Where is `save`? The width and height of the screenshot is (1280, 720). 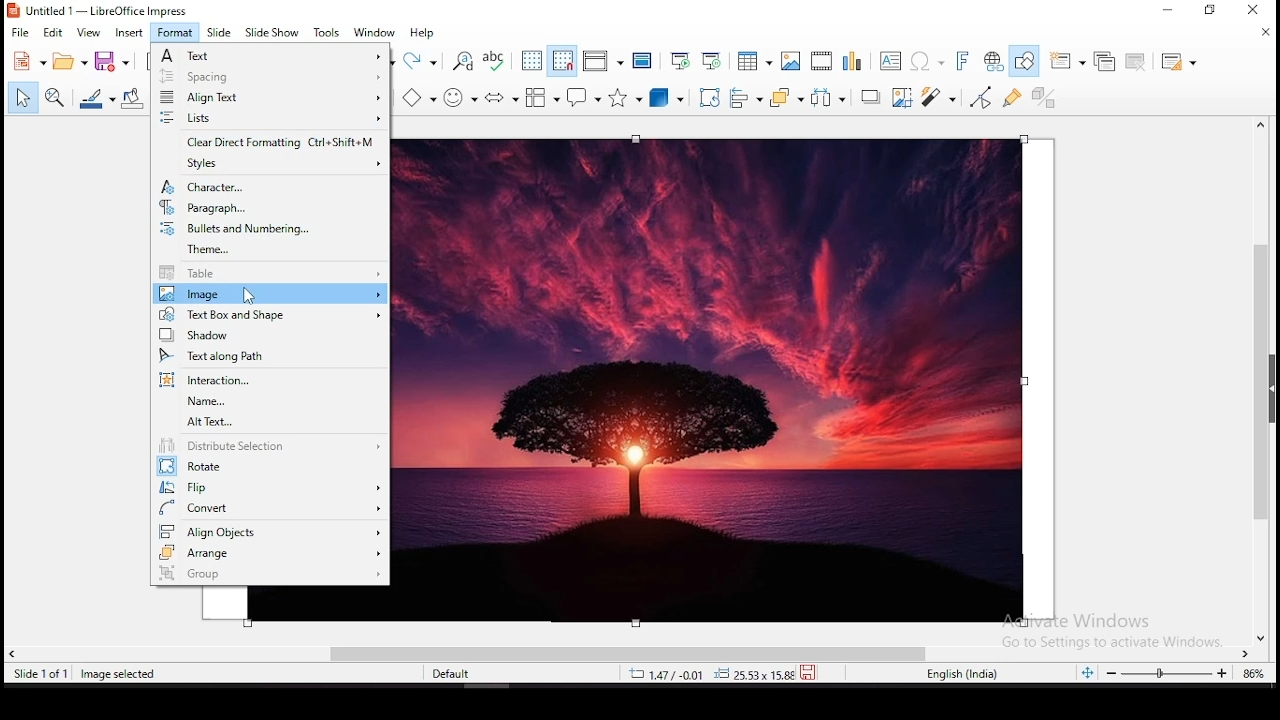 save is located at coordinates (811, 671).